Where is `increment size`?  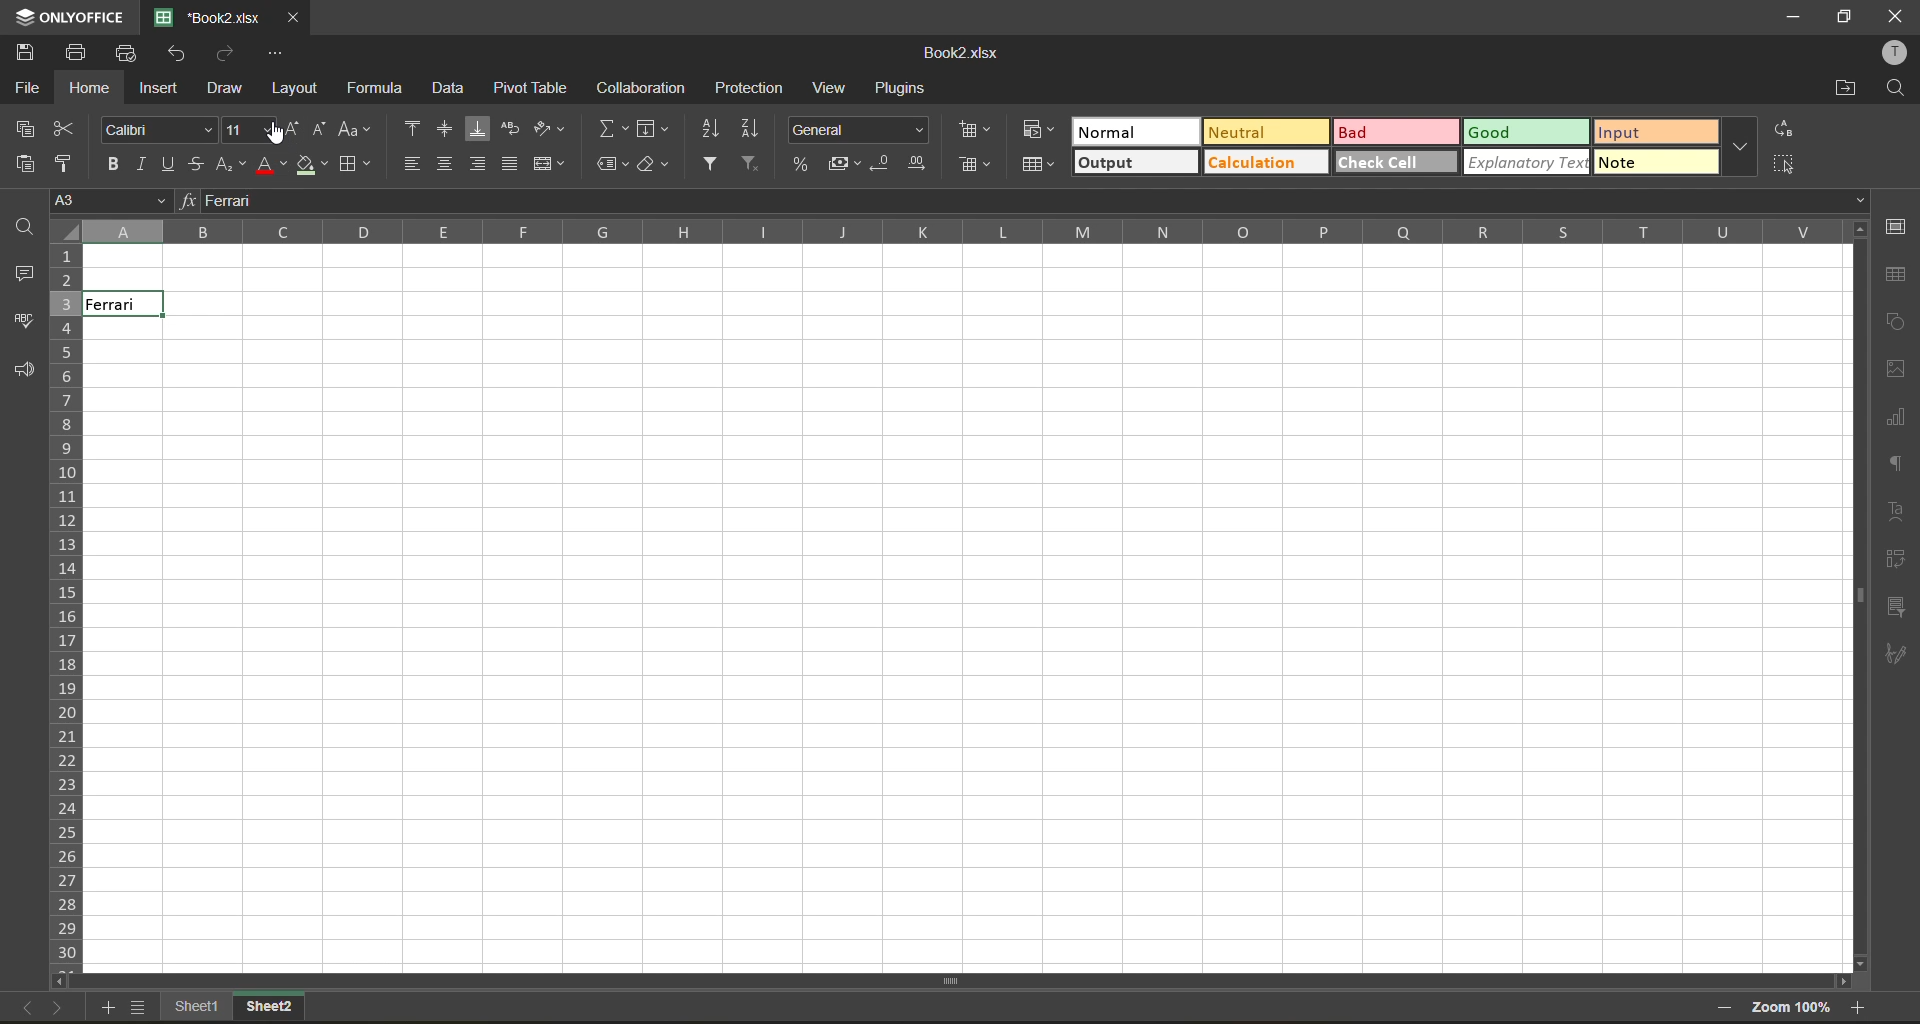
increment size is located at coordinates (290, 130).